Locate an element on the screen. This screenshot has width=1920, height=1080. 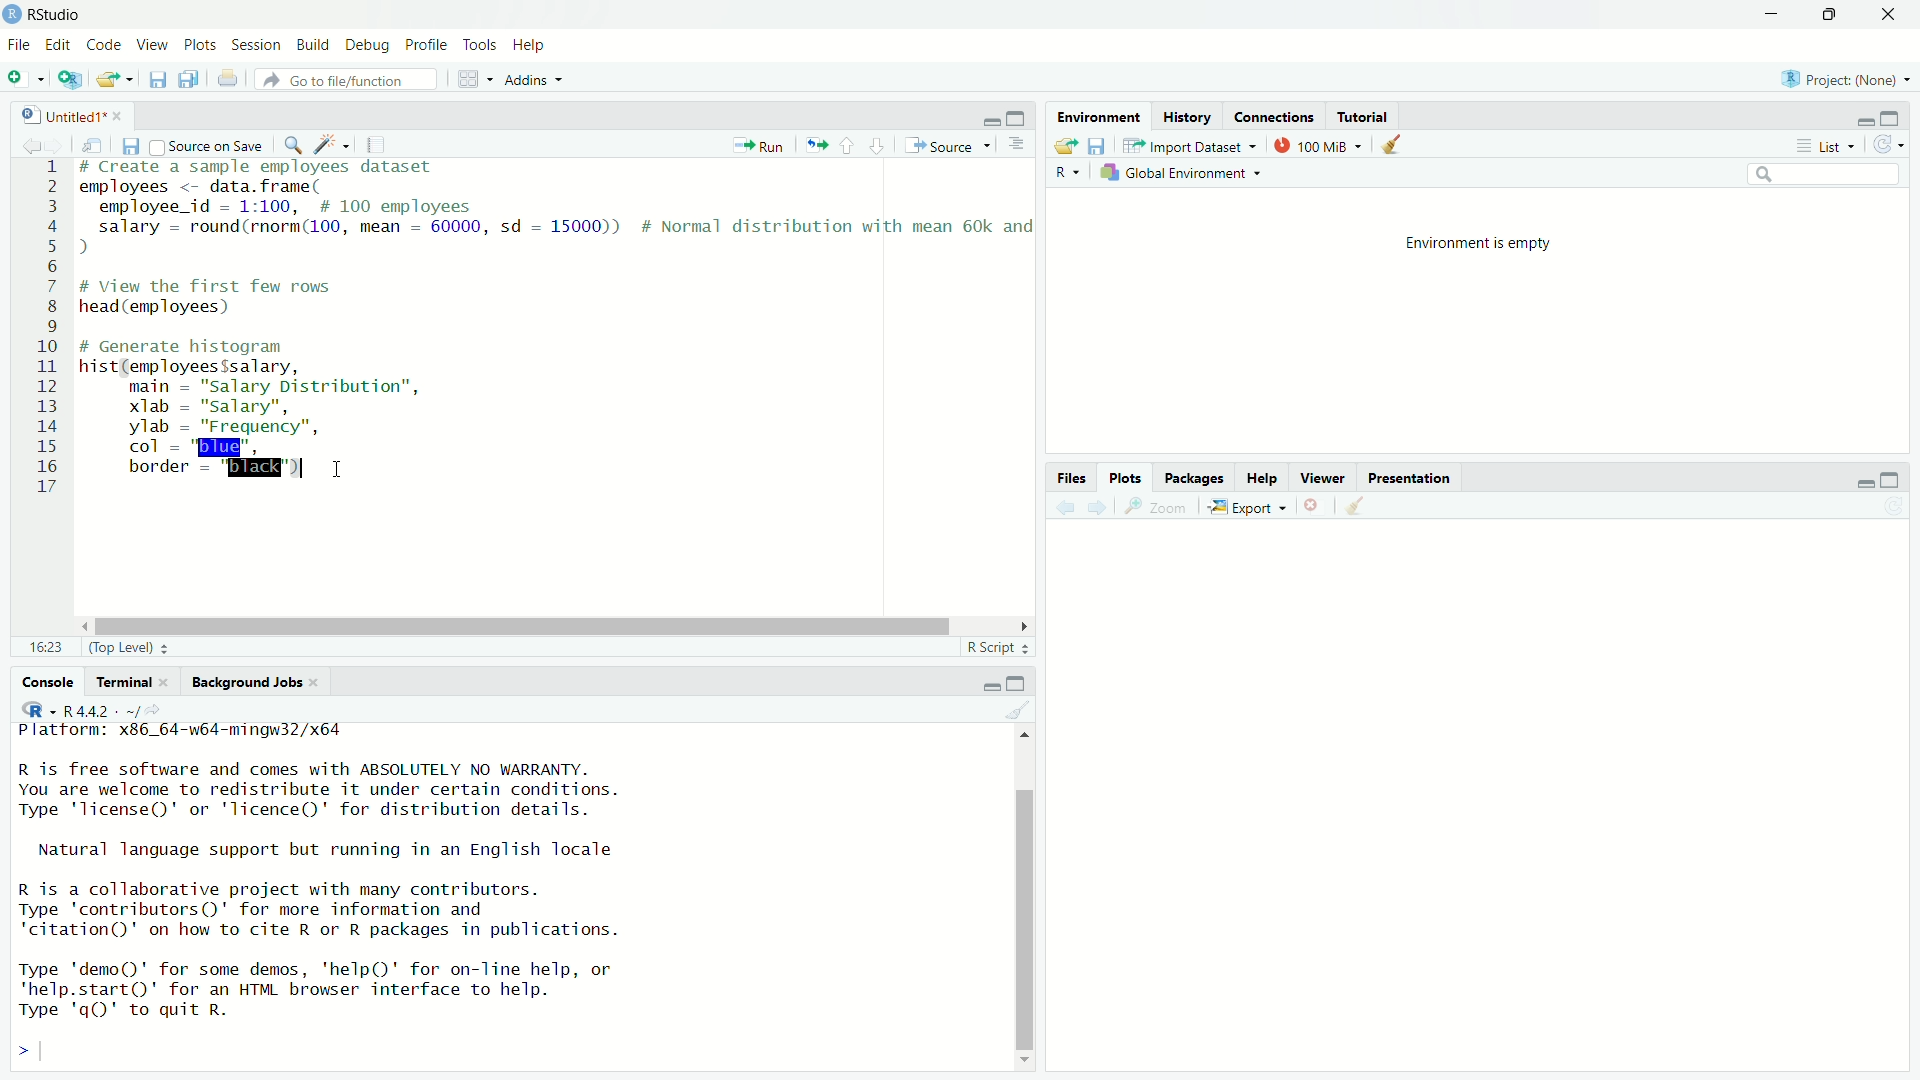
Source on save is located at coordinates (209, 146).